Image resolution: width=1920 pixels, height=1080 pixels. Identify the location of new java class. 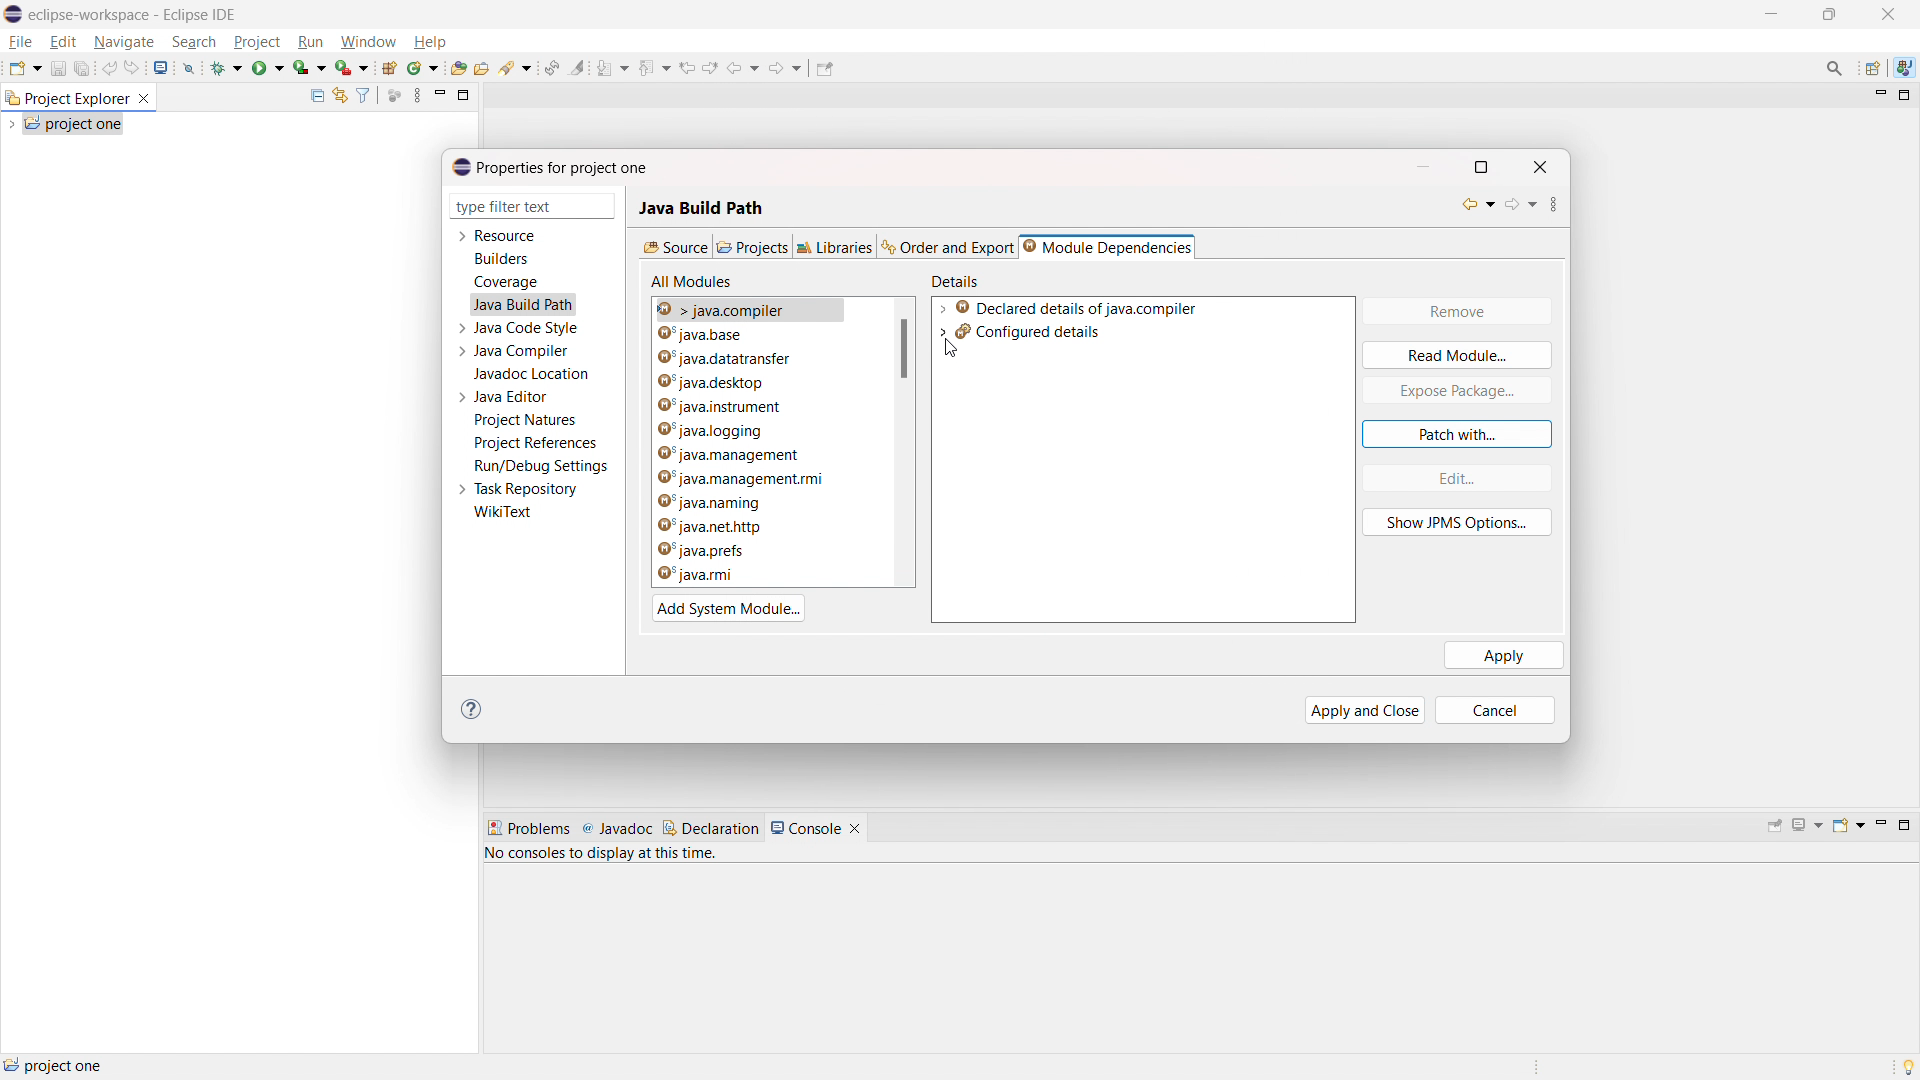
(423, 68).